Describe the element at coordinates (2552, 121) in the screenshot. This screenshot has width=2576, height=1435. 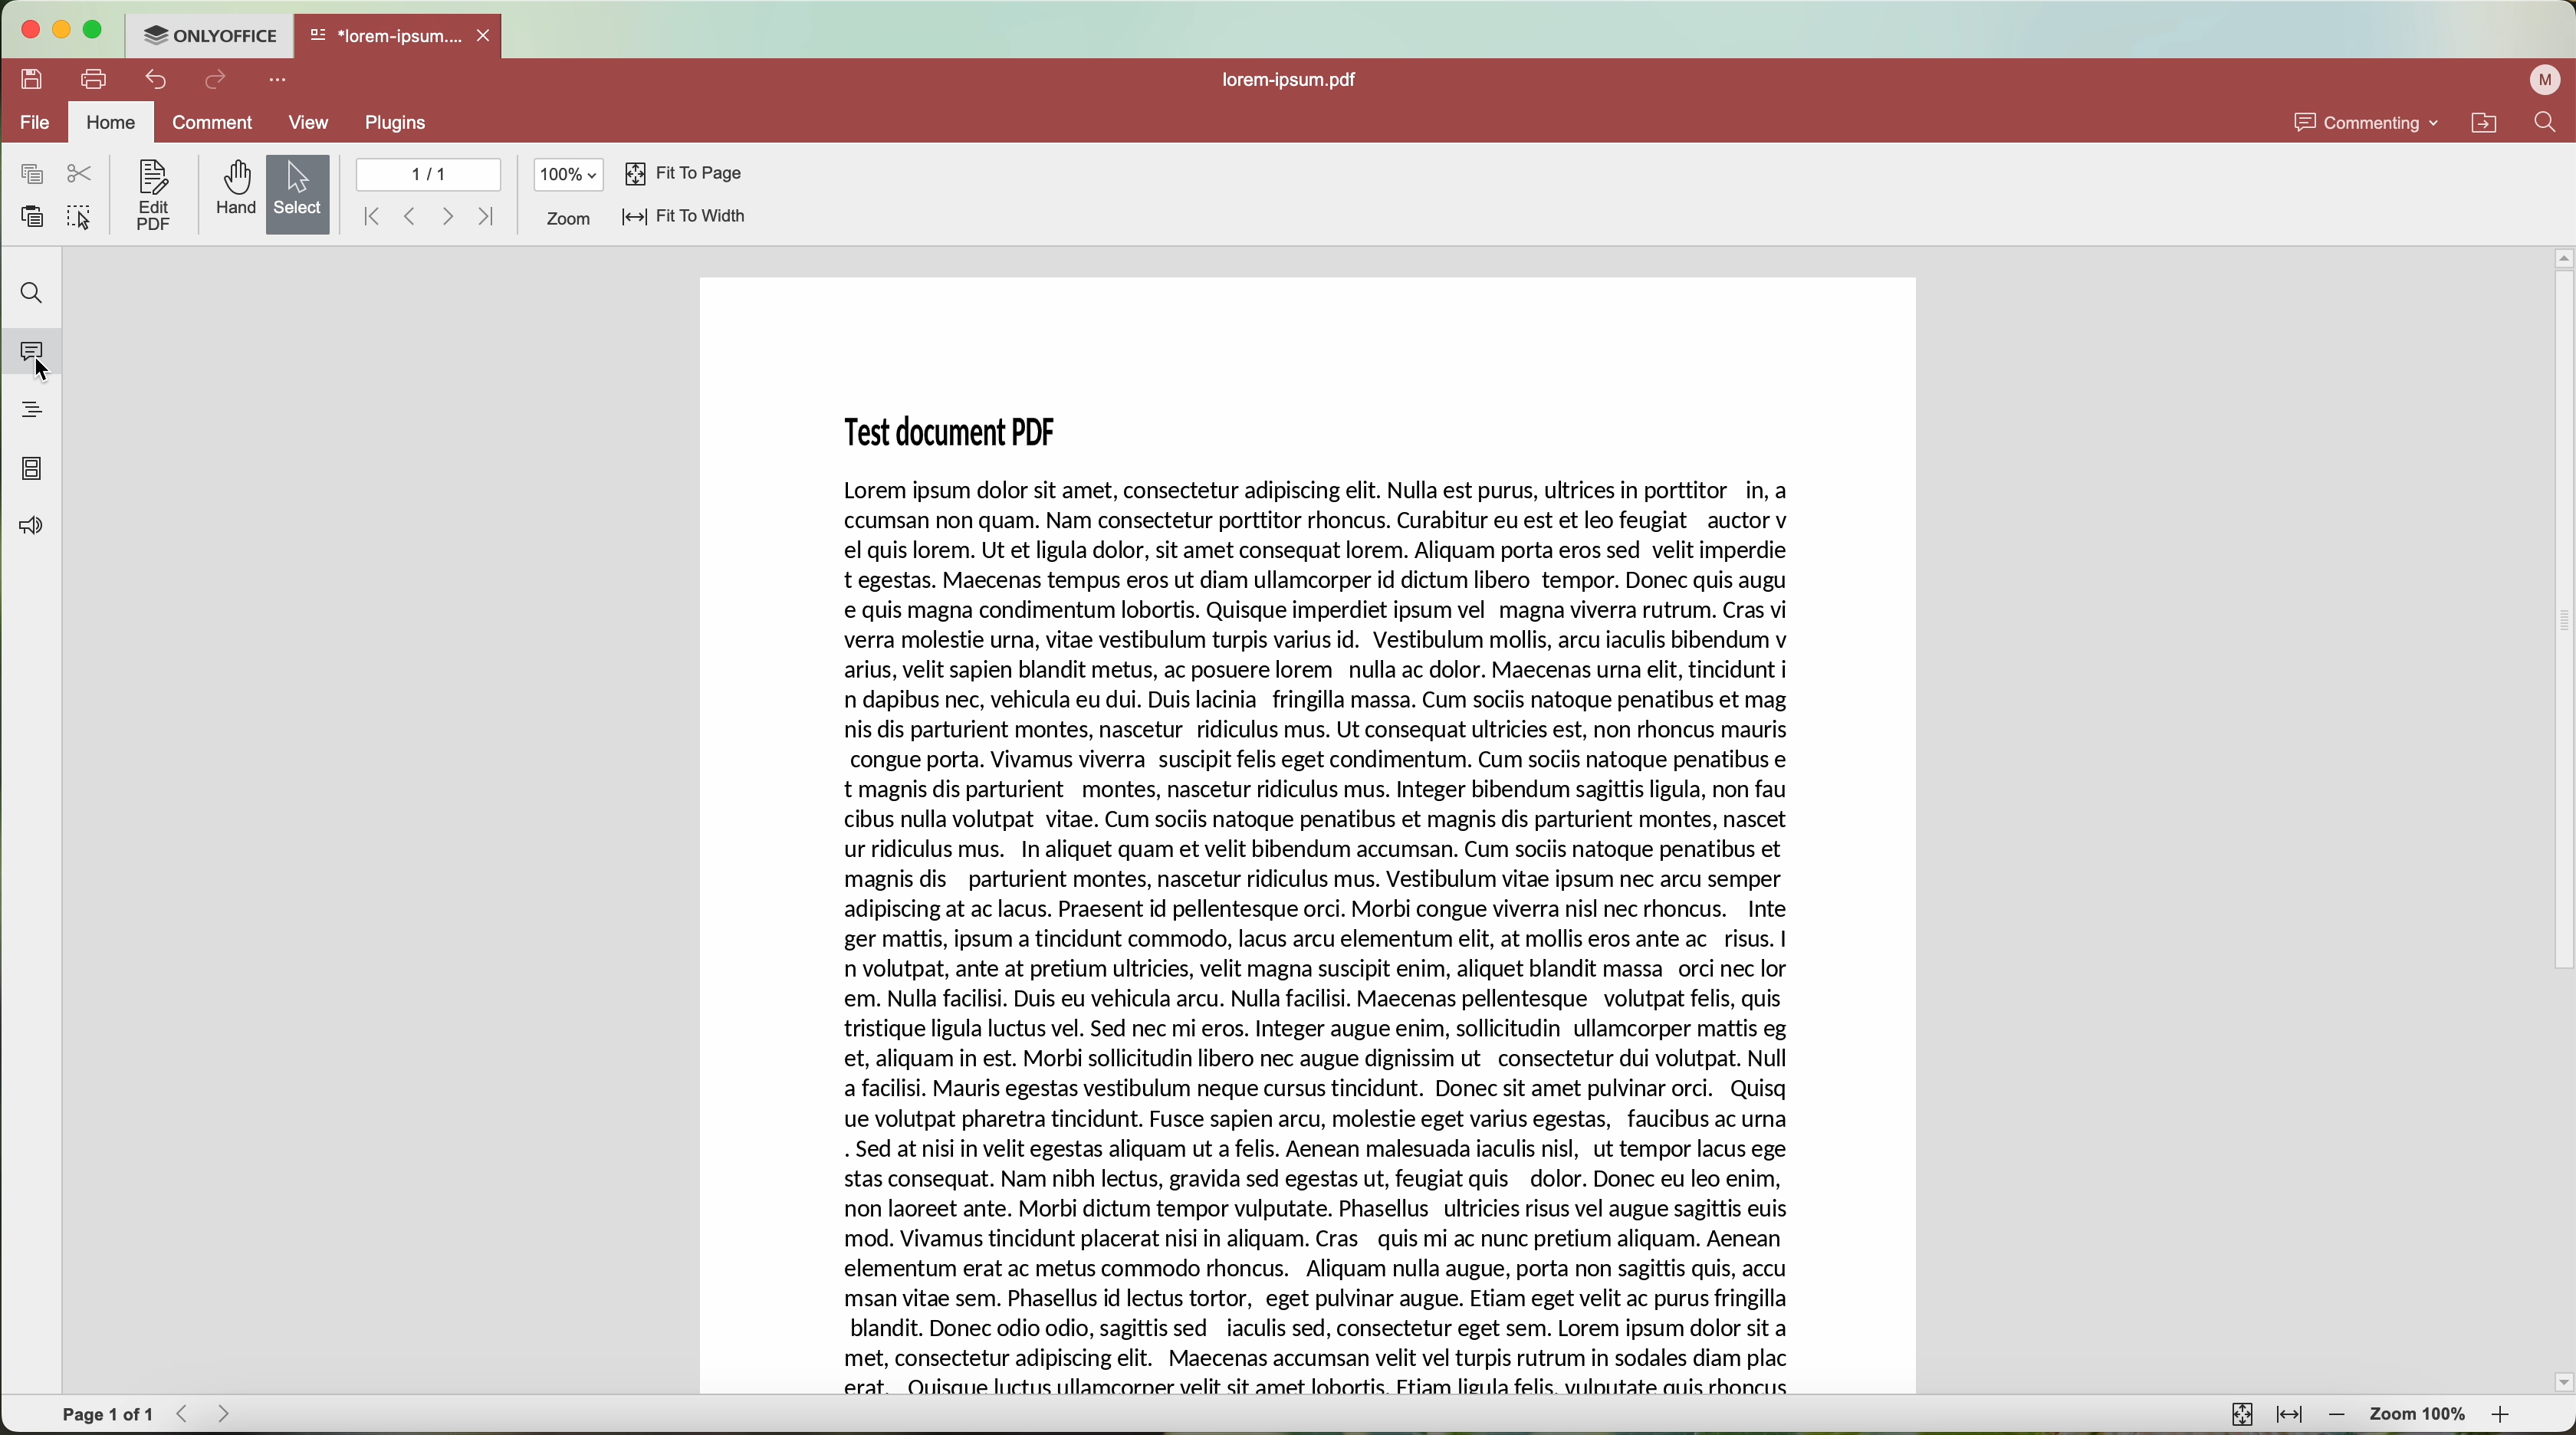
I see `search` at that location.